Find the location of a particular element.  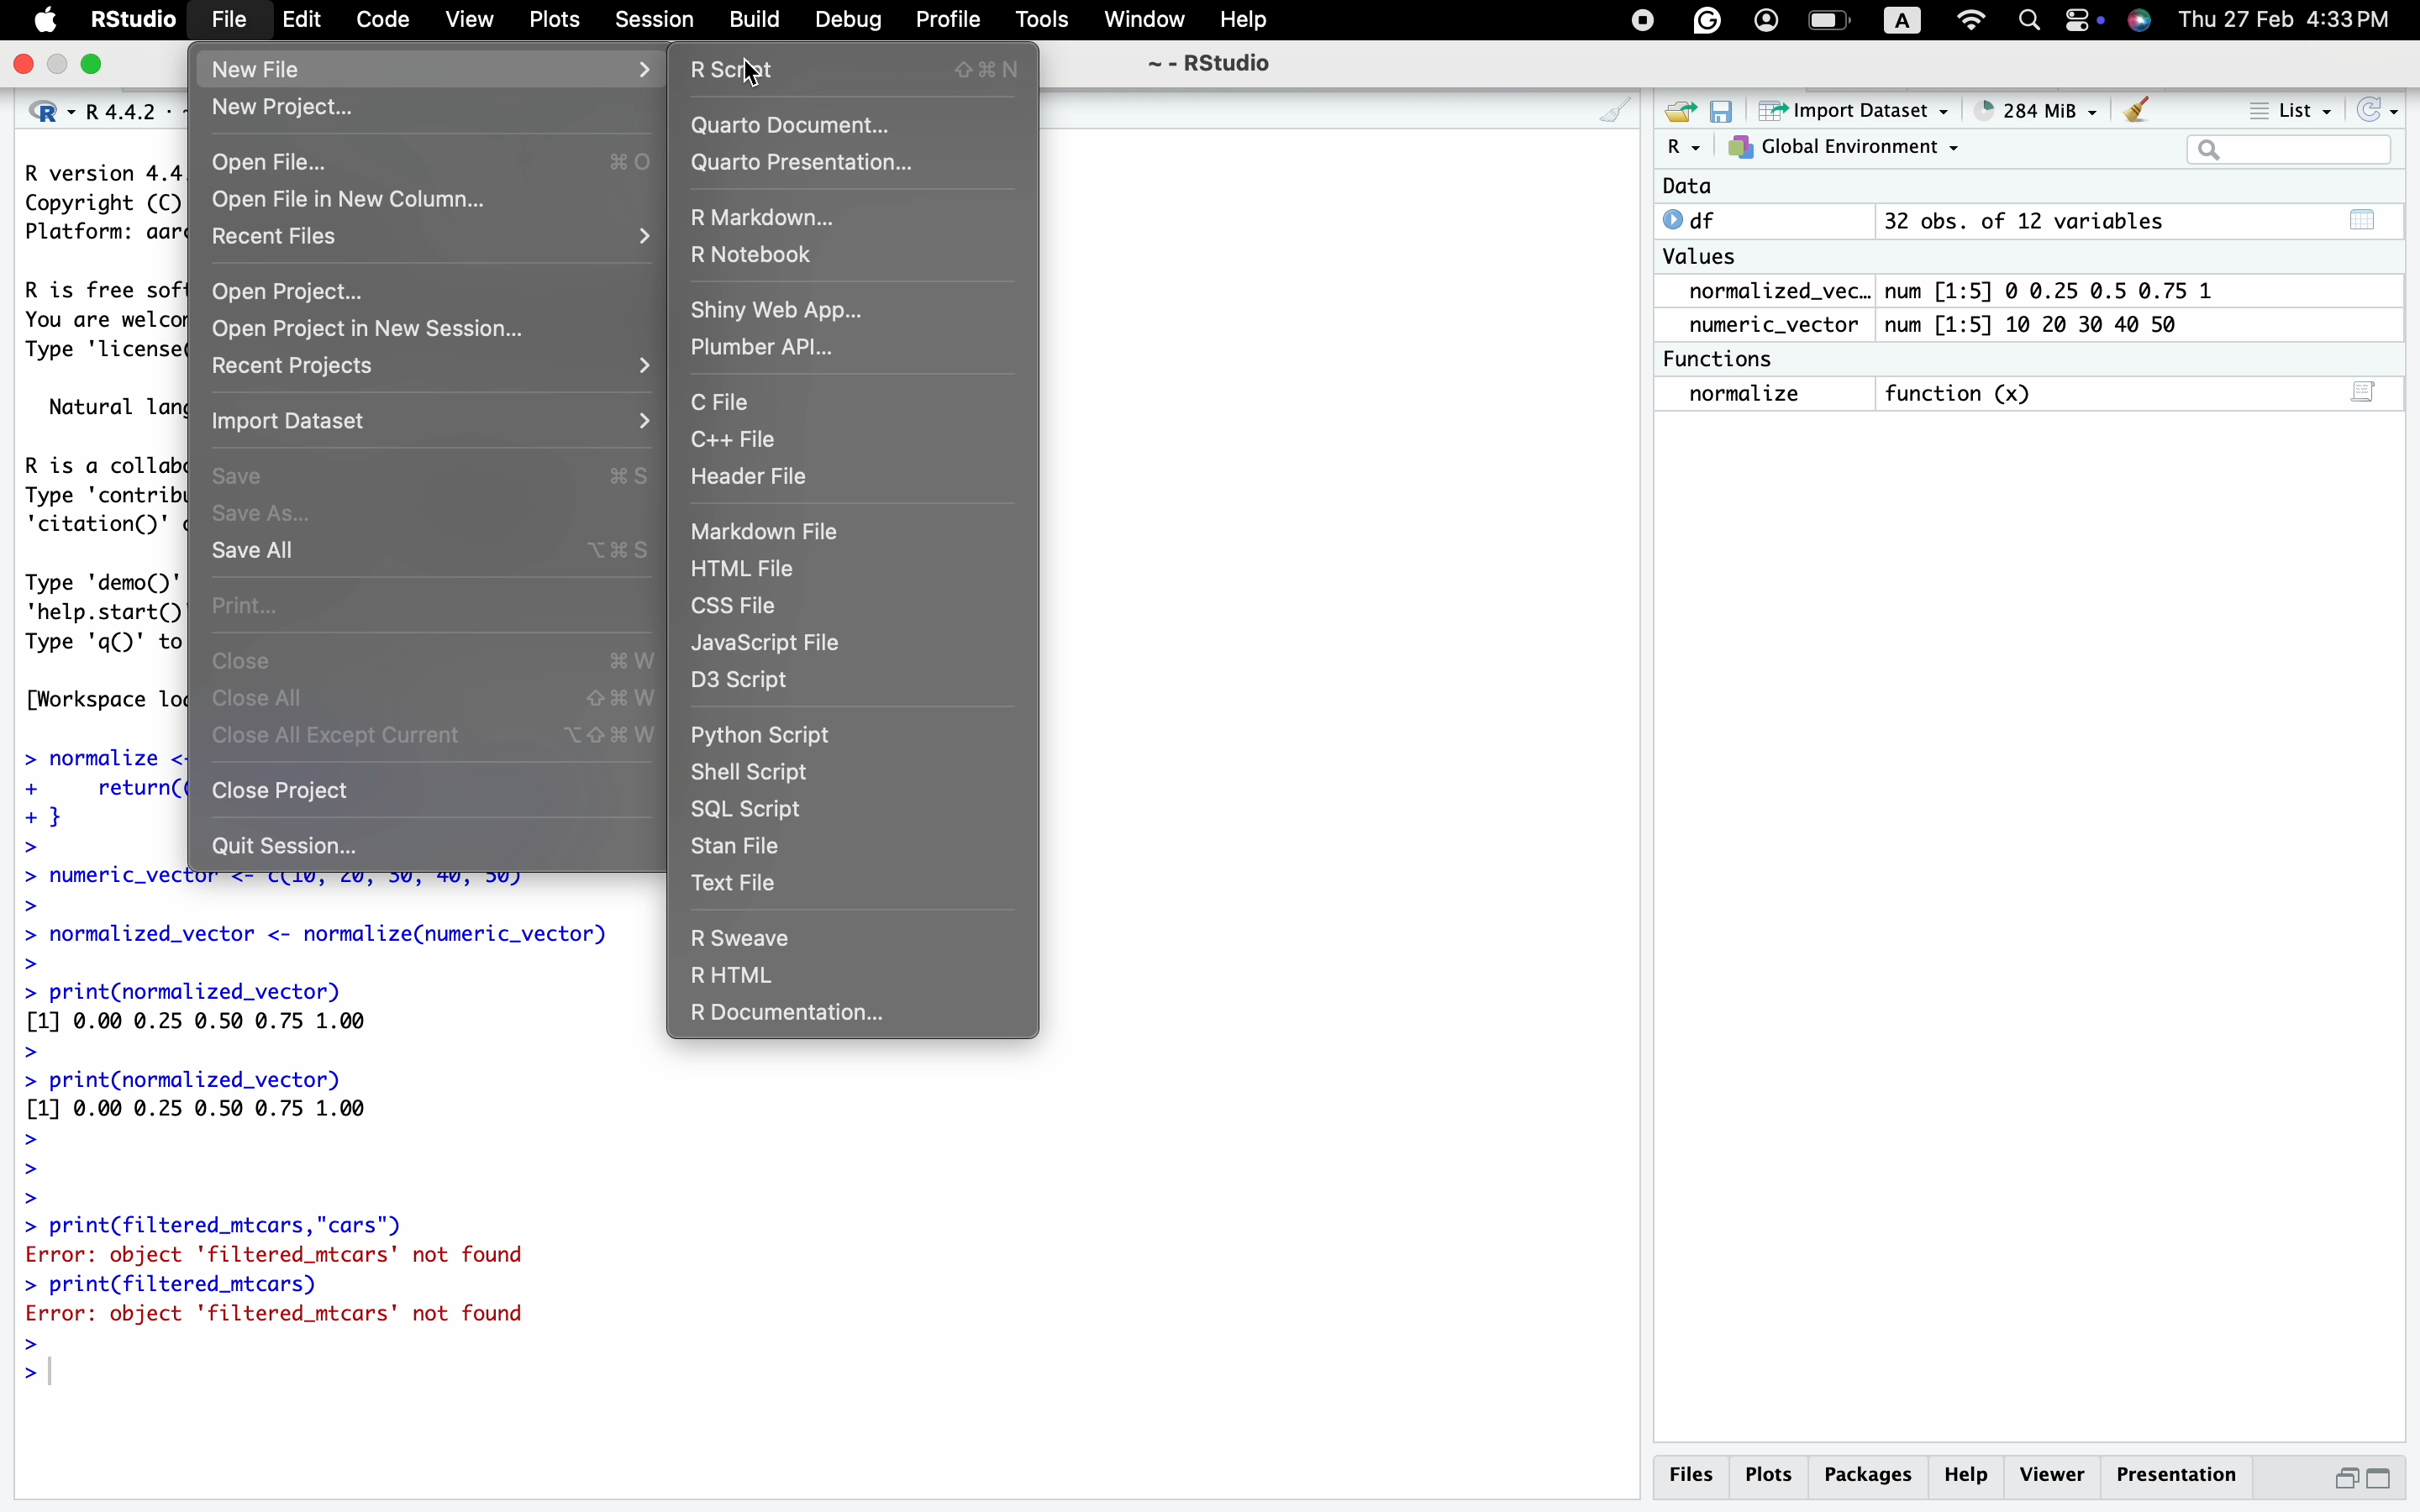

Import Dataset is located at coordinates (1849, 112).